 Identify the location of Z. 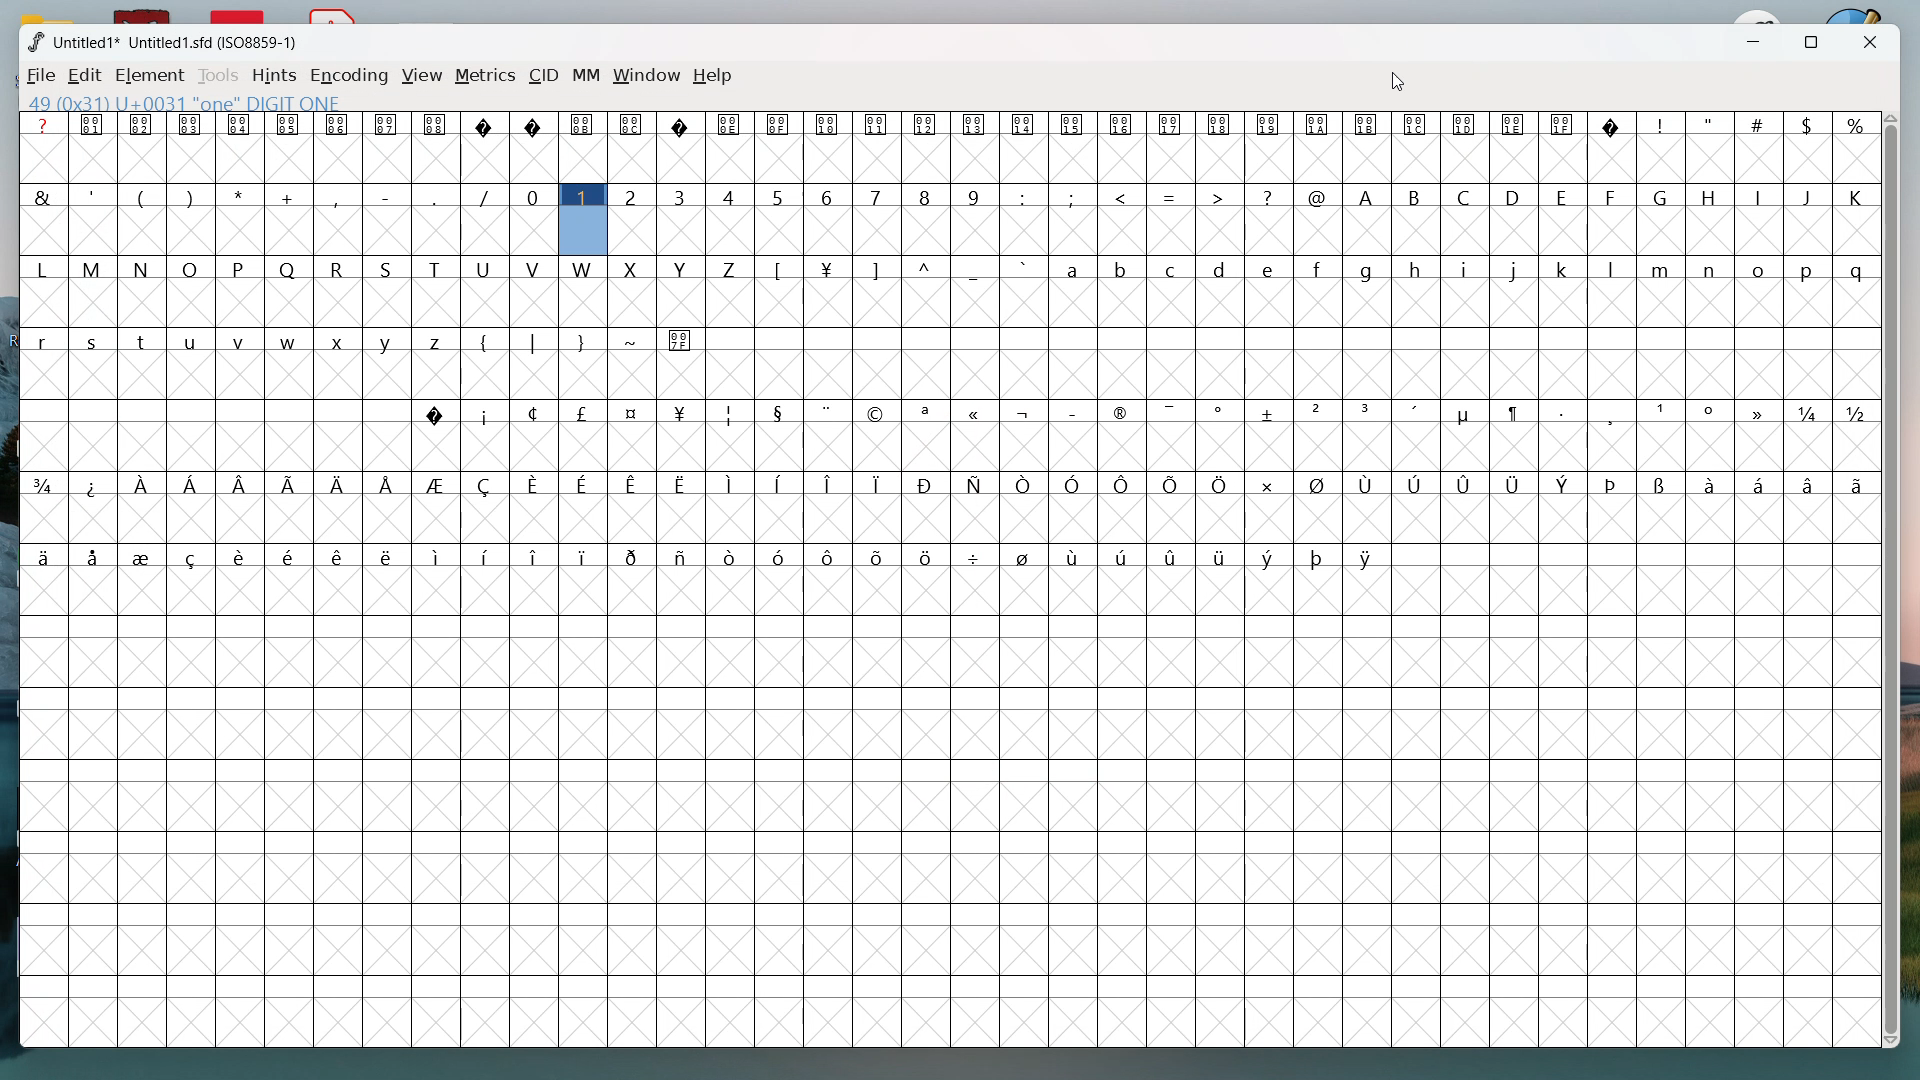
(731, 268).